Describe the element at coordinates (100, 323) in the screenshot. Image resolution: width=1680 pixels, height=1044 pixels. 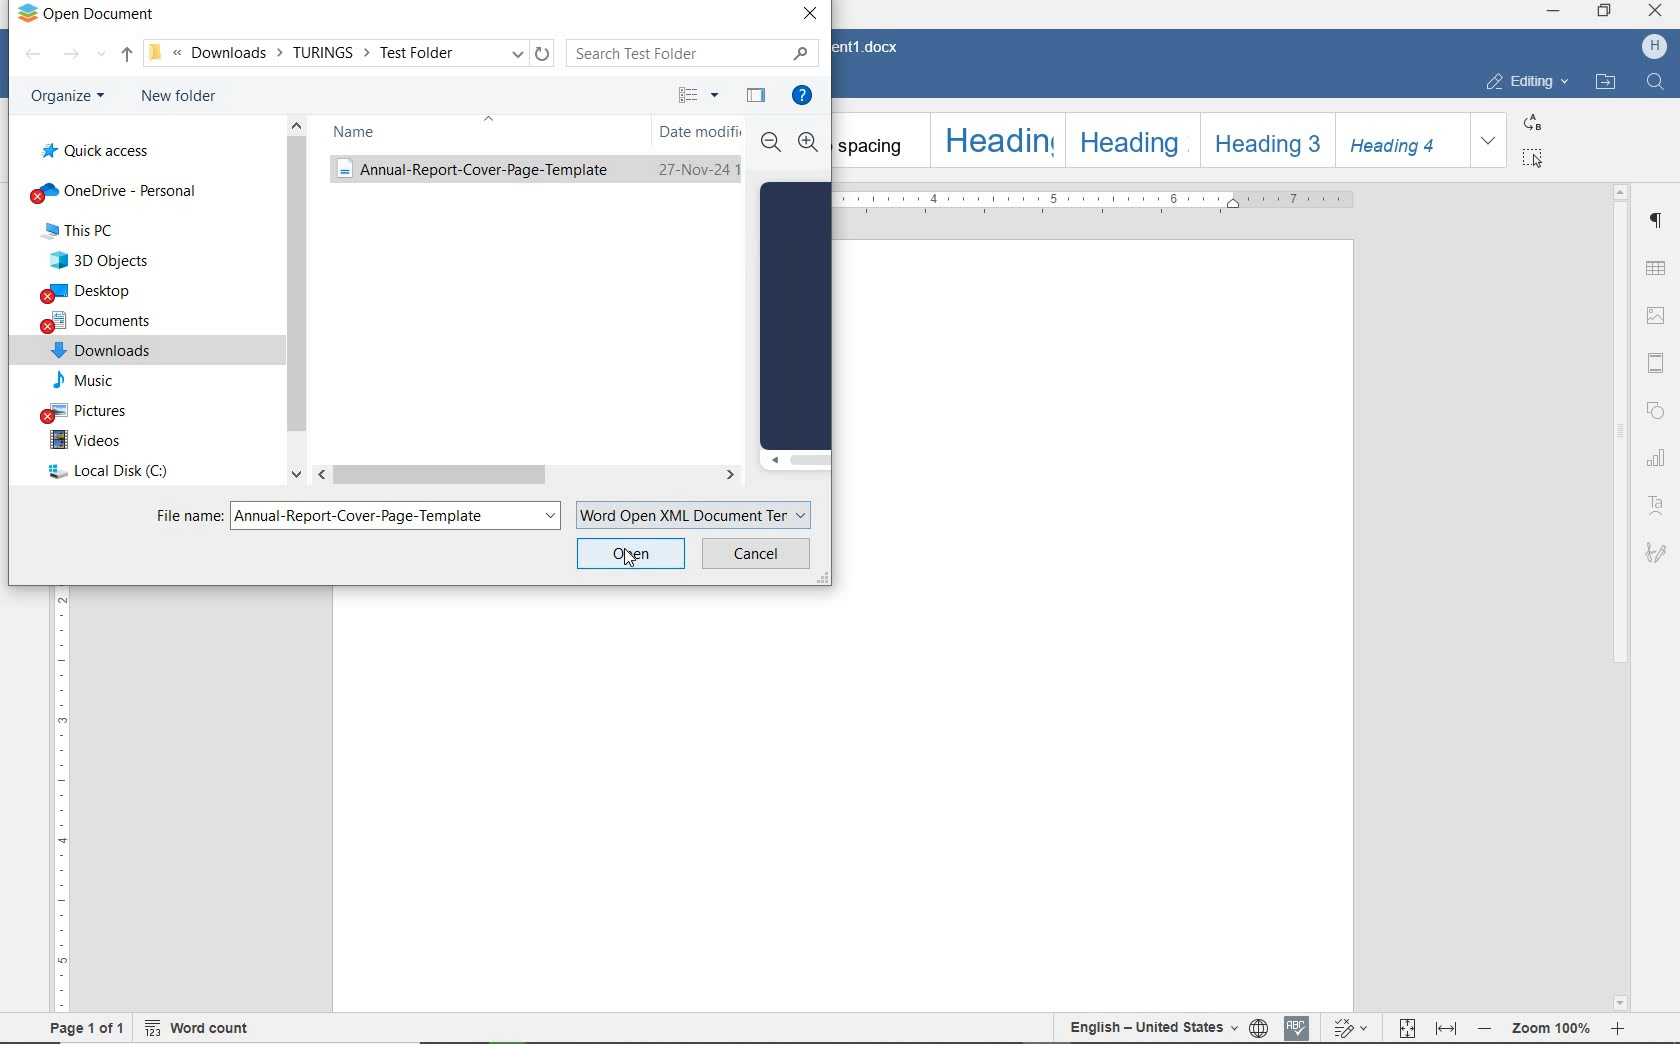
I see `documents` at that location.